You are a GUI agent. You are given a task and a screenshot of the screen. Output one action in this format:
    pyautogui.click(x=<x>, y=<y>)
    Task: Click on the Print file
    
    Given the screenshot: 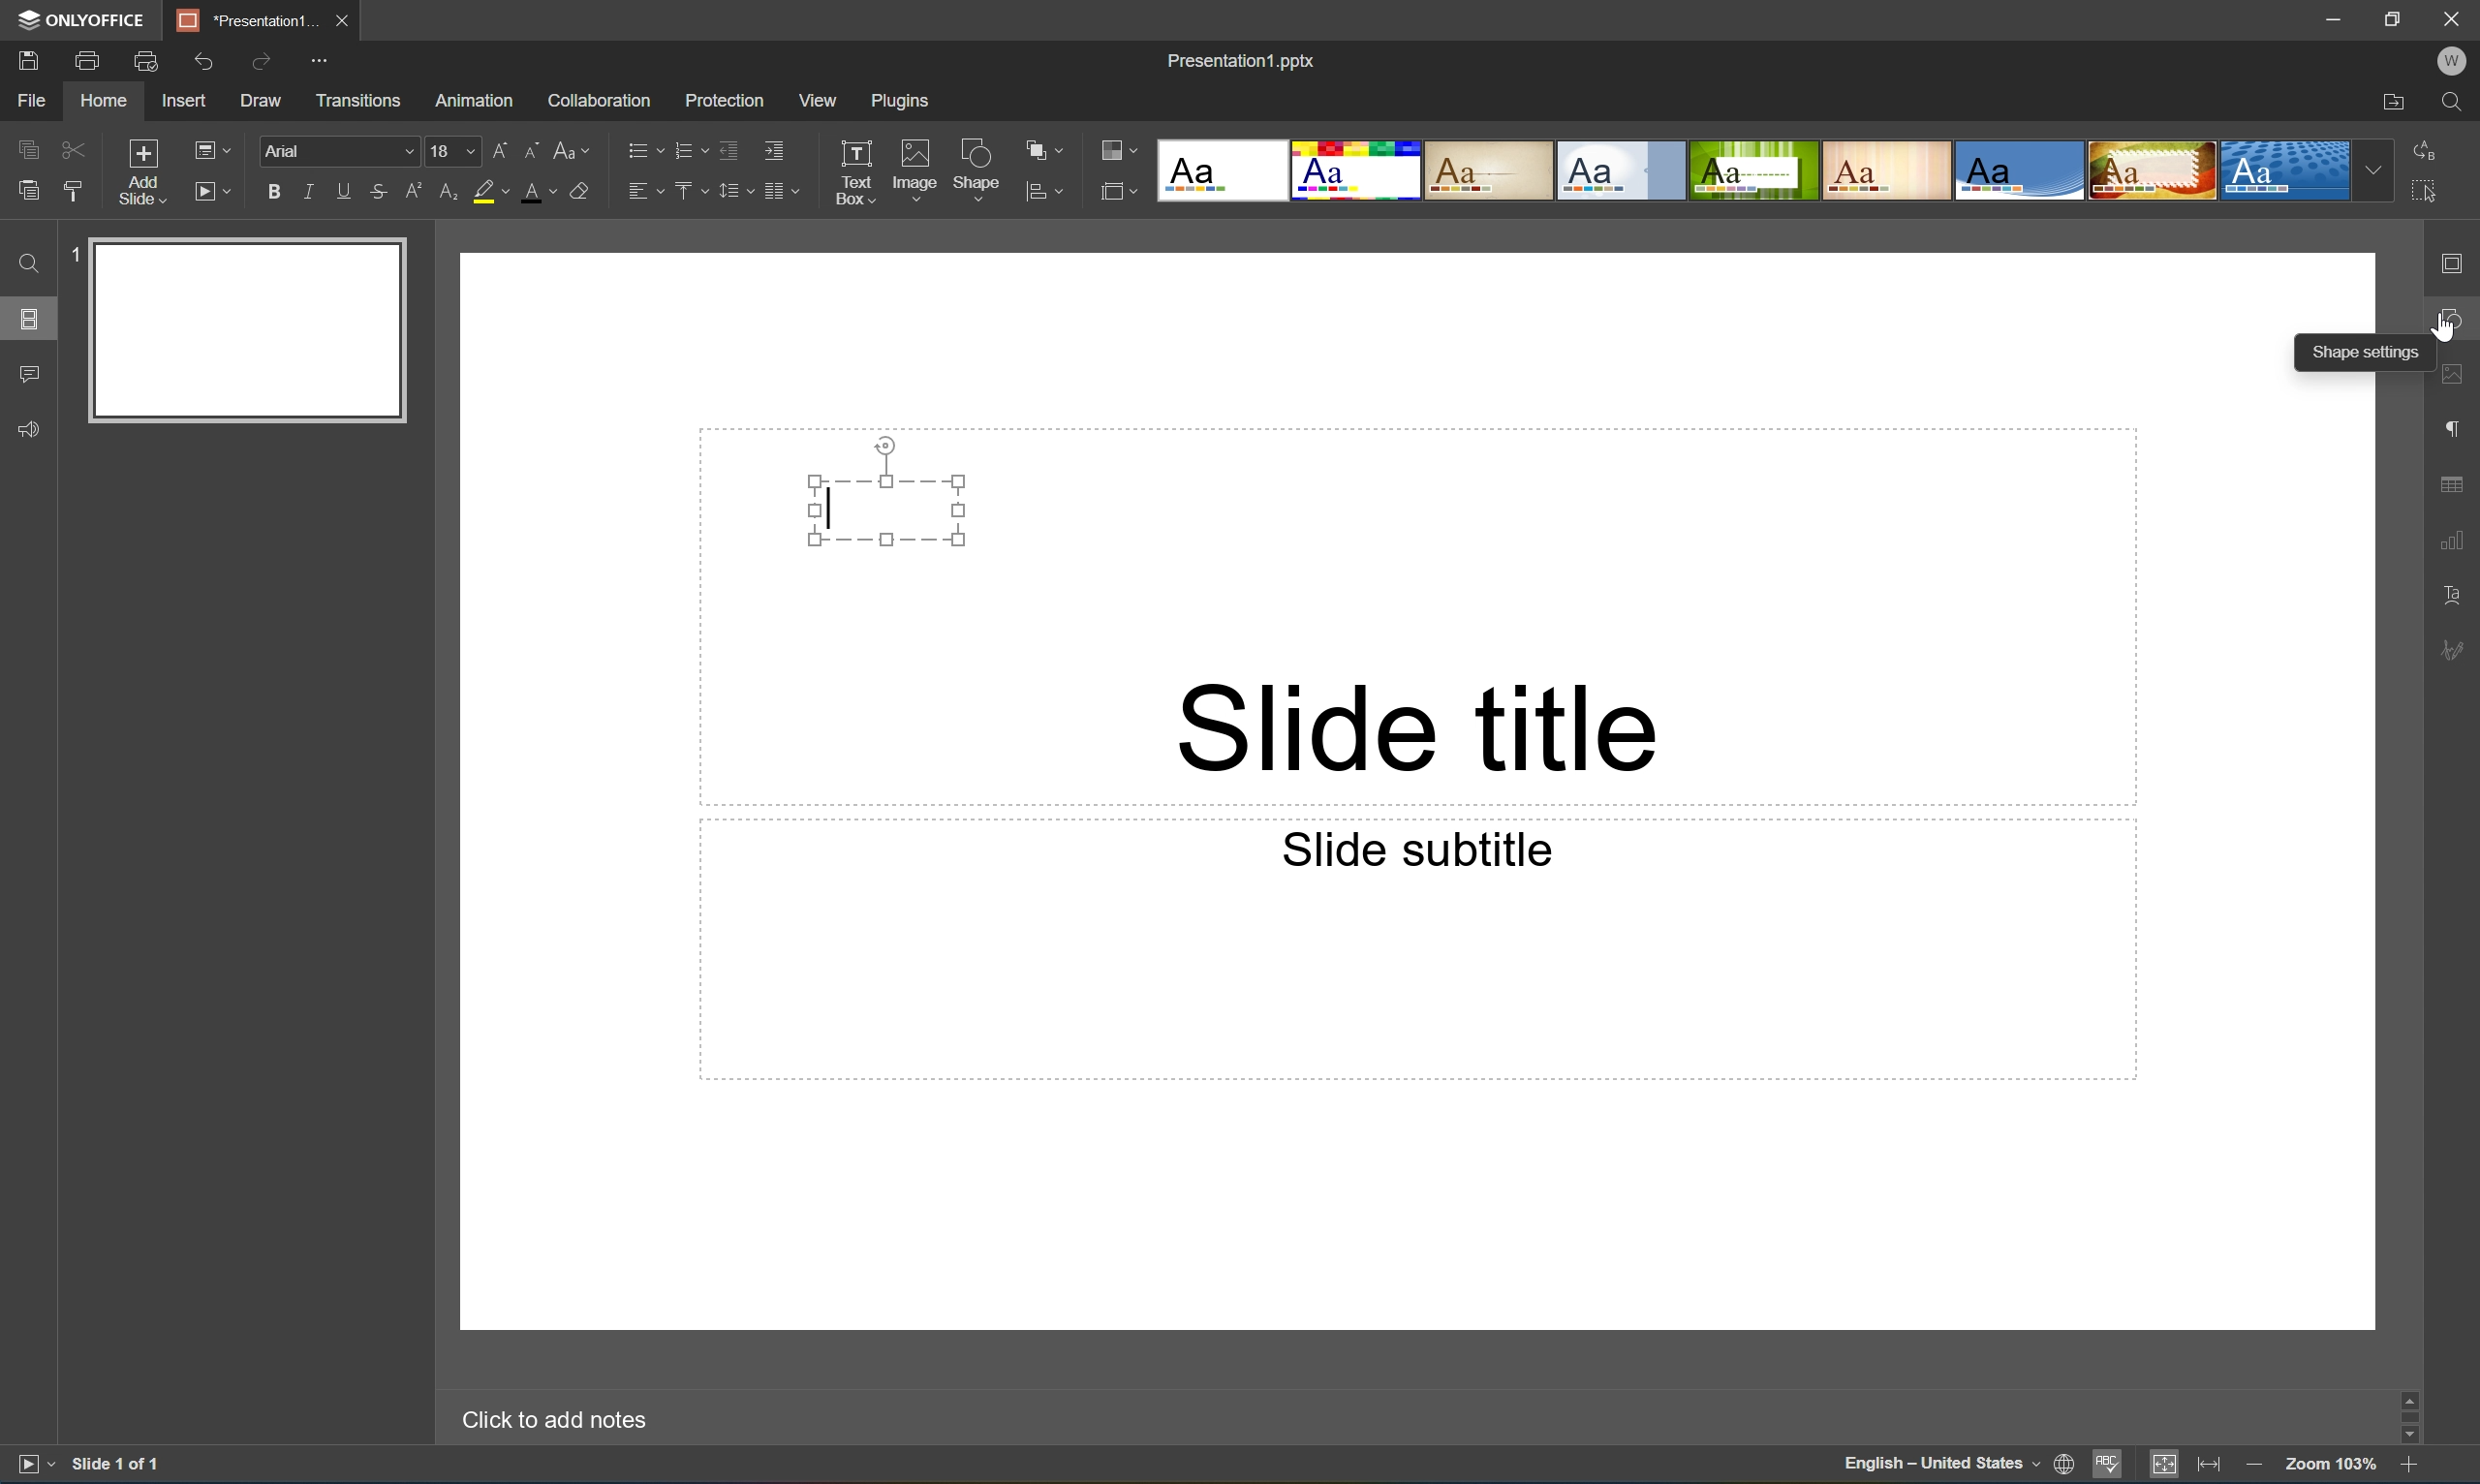 What is the action you would take?
    pyautogui.click(x=89, y=61)
    